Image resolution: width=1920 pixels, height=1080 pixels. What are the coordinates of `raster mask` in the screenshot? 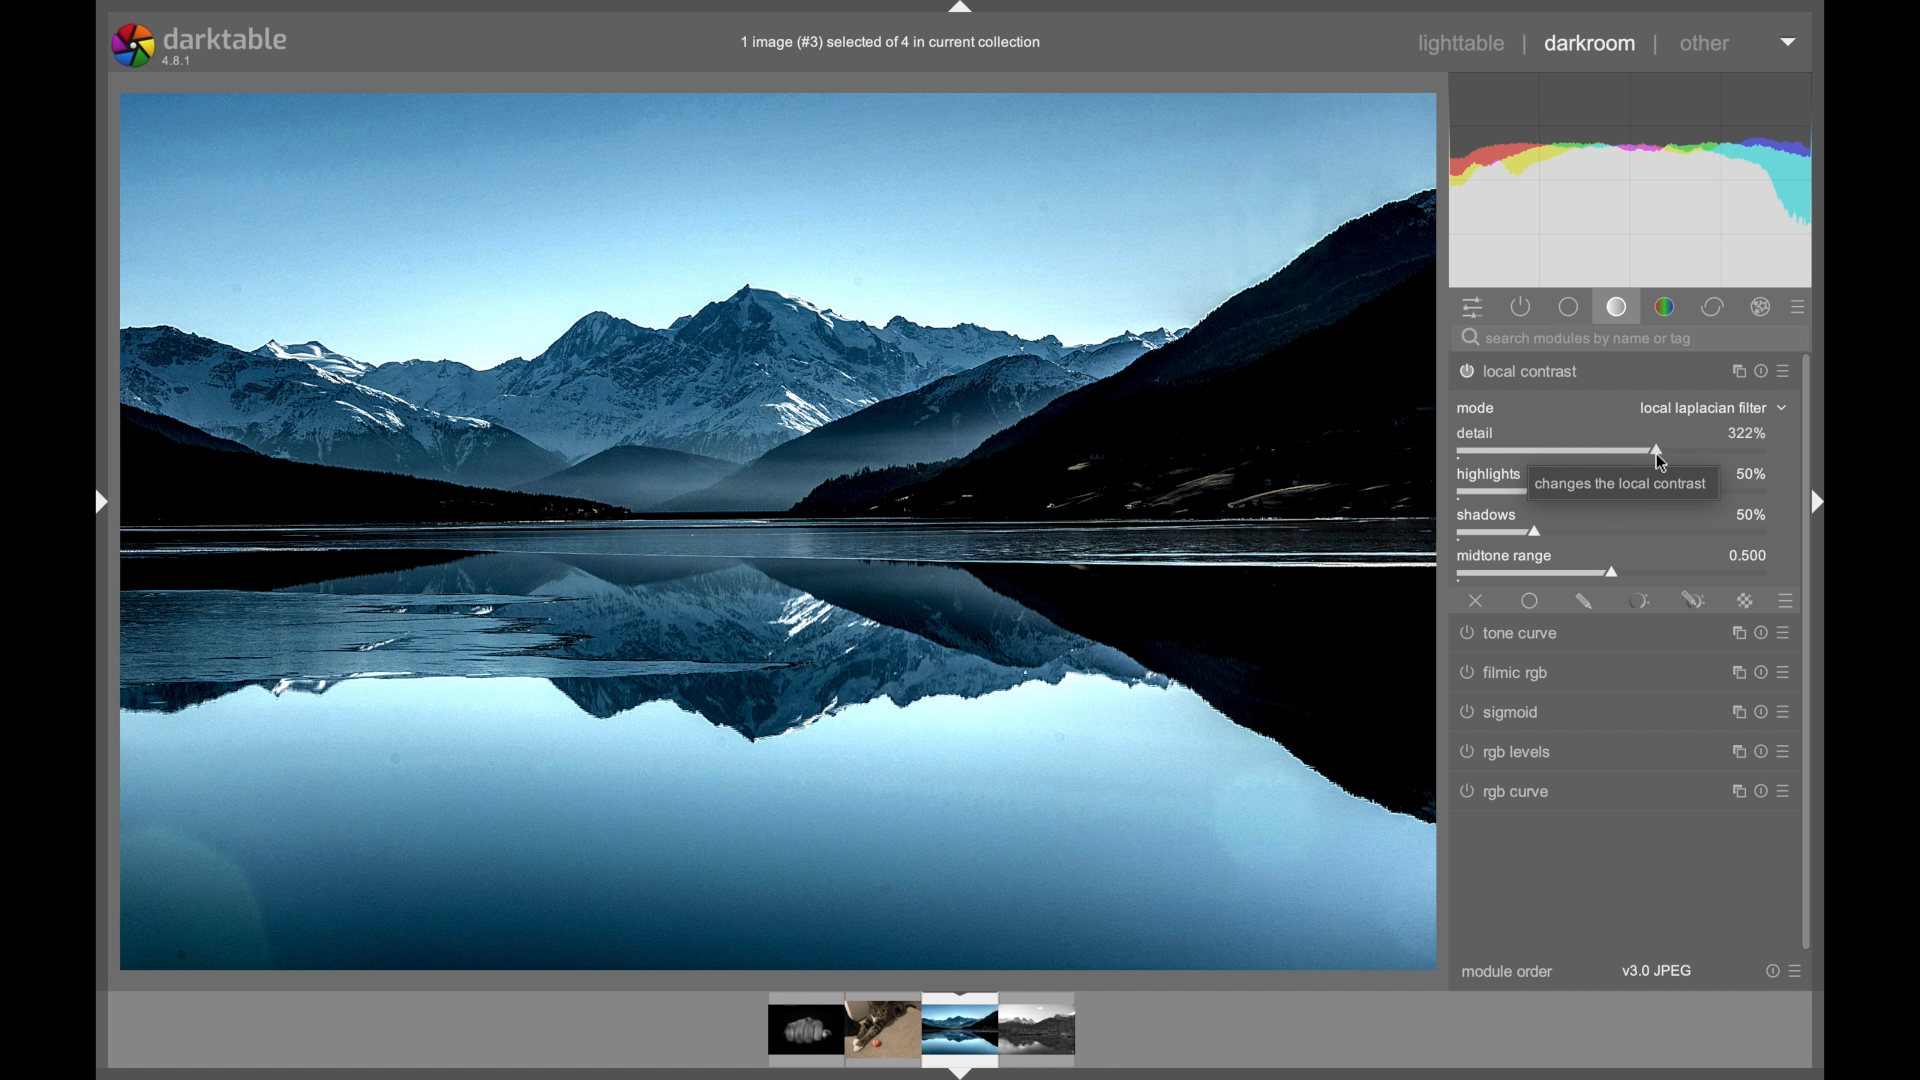 It's located at (1745, 600).